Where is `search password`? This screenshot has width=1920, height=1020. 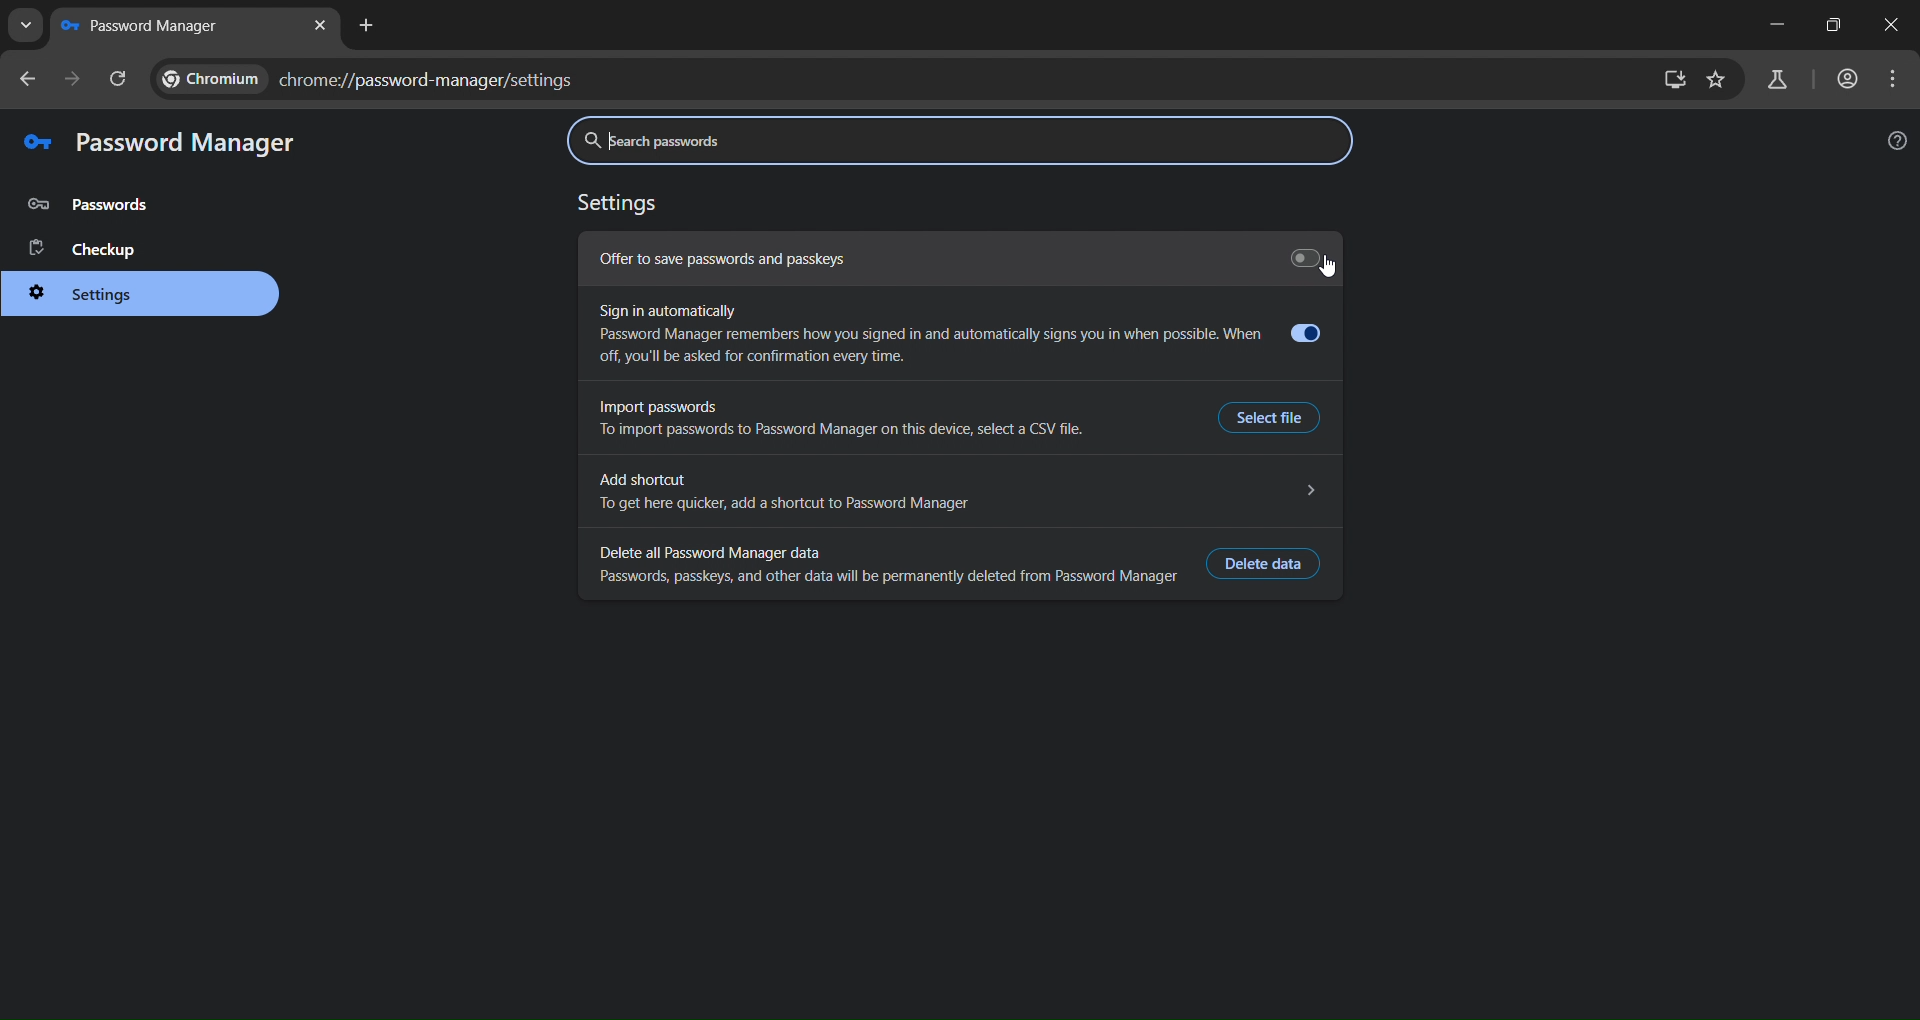
search password is located at coordinates (963, 142).